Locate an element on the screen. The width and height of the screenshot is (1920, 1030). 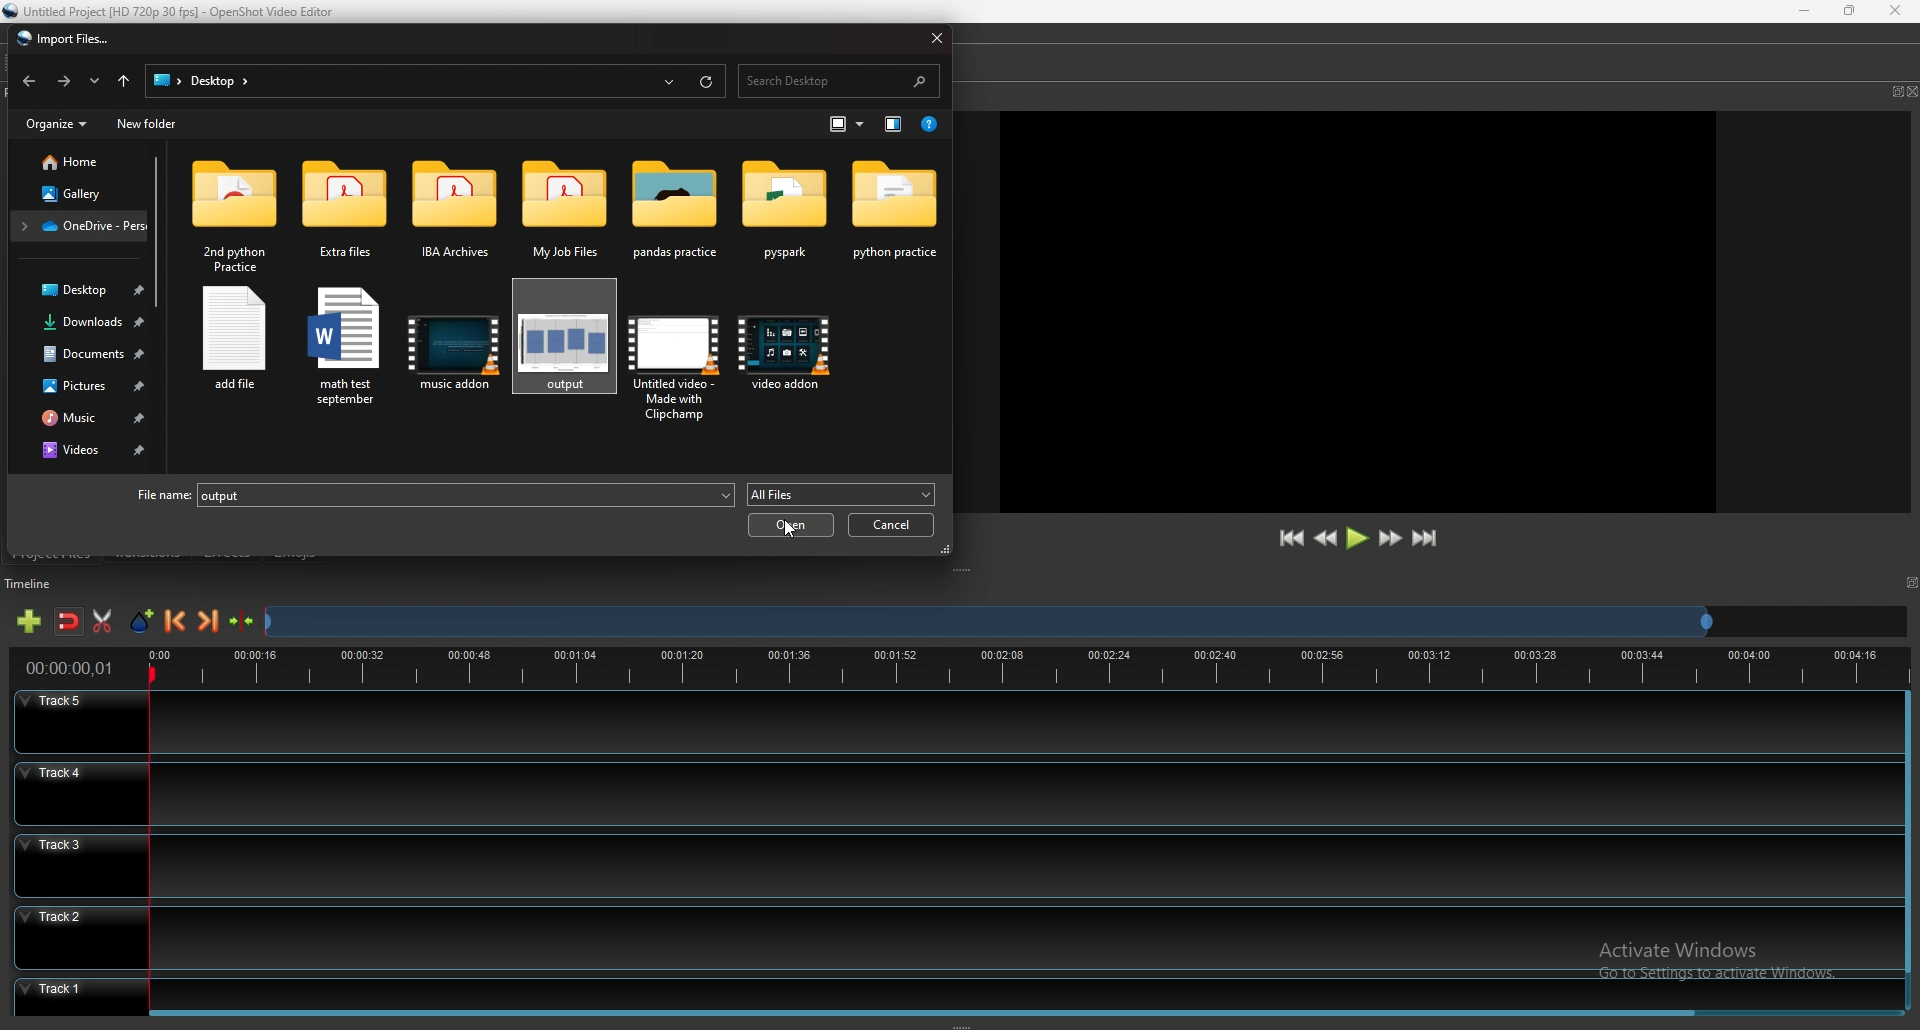
folder is located at coordinates (78, 226).